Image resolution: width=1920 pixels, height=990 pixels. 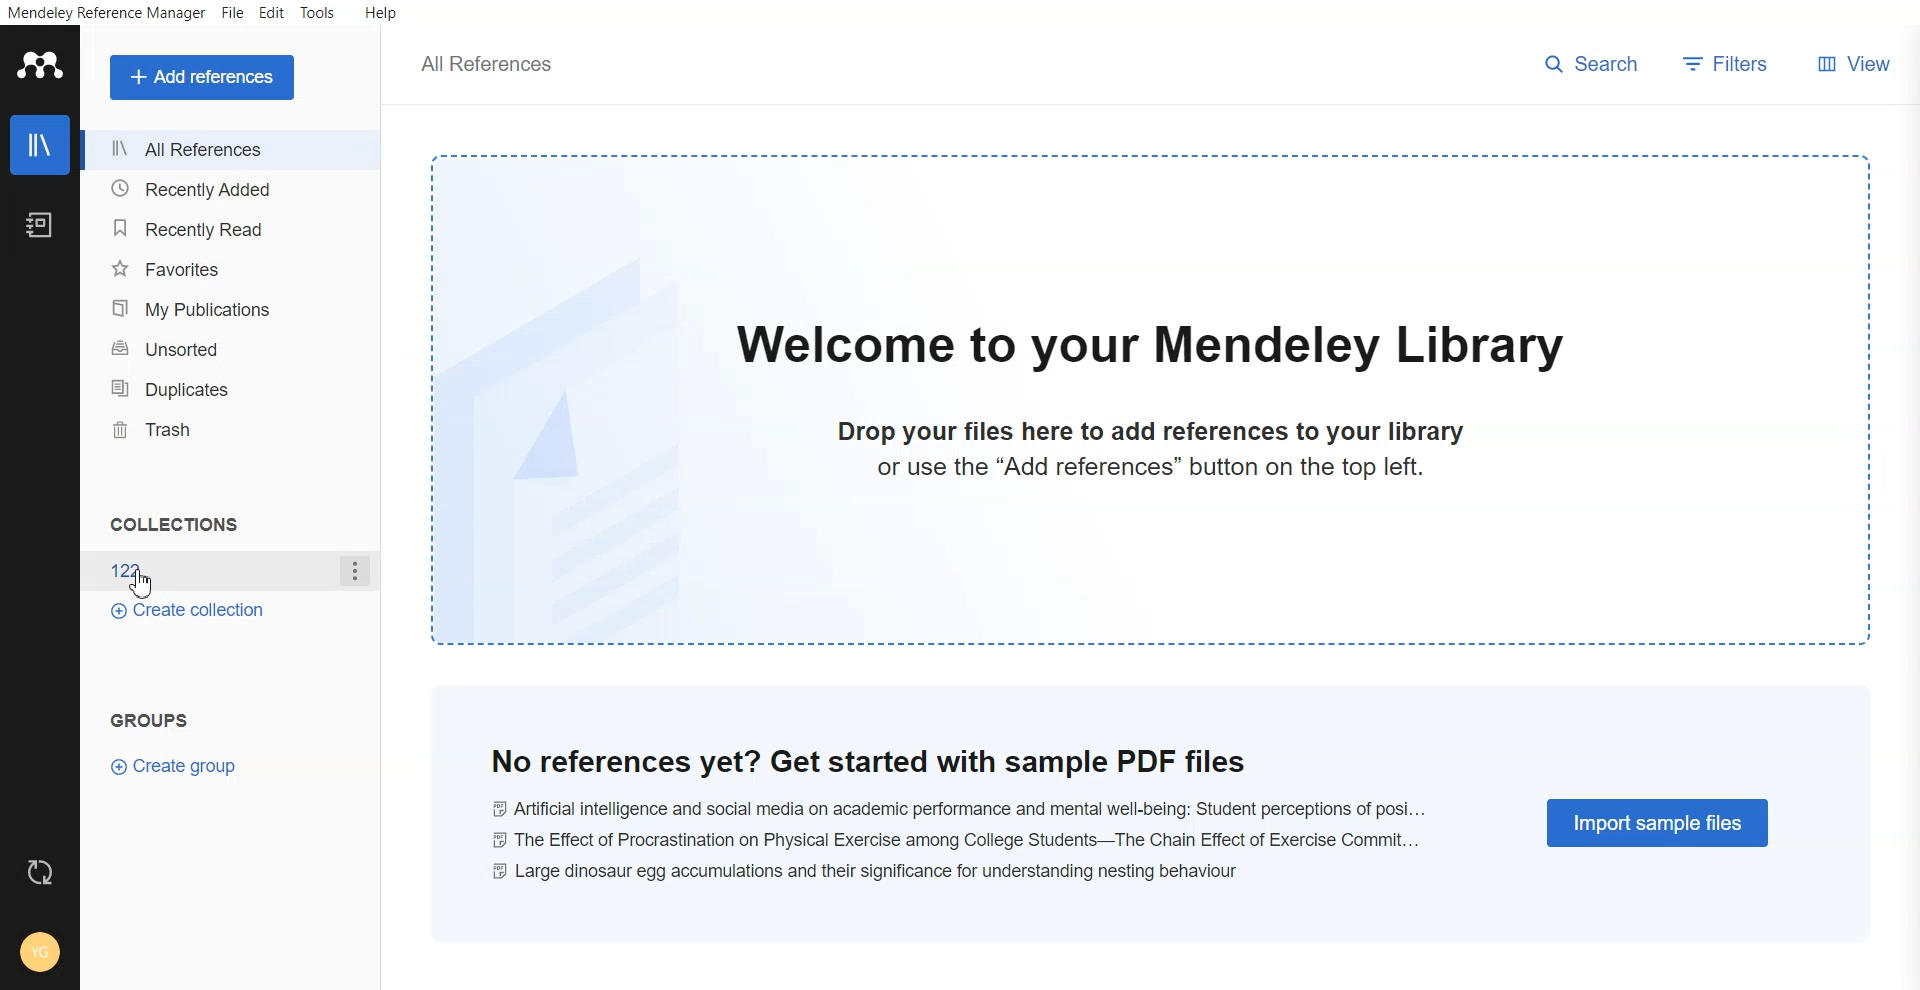 What do you see at coordinates (1589, 61) in the screenshot?
I see `search` at bounding box center [1589, 61].